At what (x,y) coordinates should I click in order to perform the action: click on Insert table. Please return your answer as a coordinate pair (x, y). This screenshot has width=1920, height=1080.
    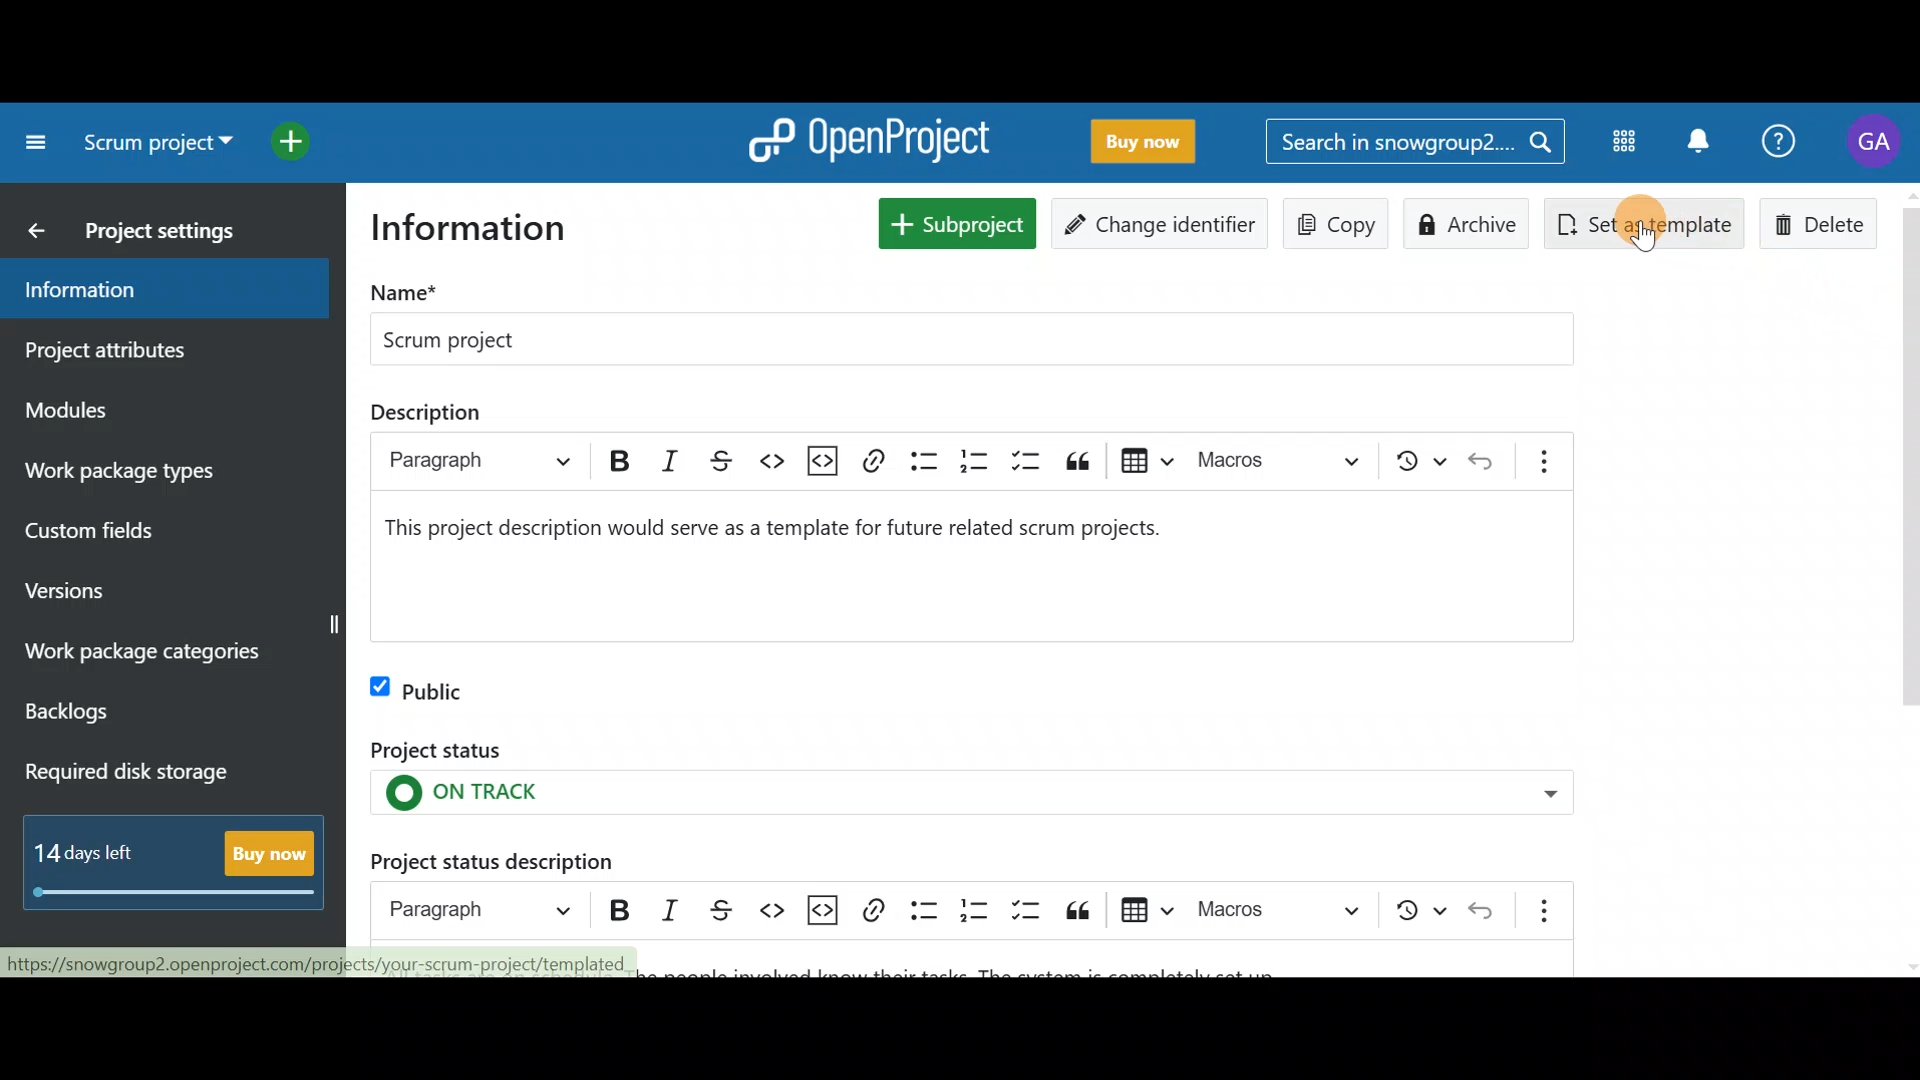
    Looking at the image, I should click on (1145, 912).